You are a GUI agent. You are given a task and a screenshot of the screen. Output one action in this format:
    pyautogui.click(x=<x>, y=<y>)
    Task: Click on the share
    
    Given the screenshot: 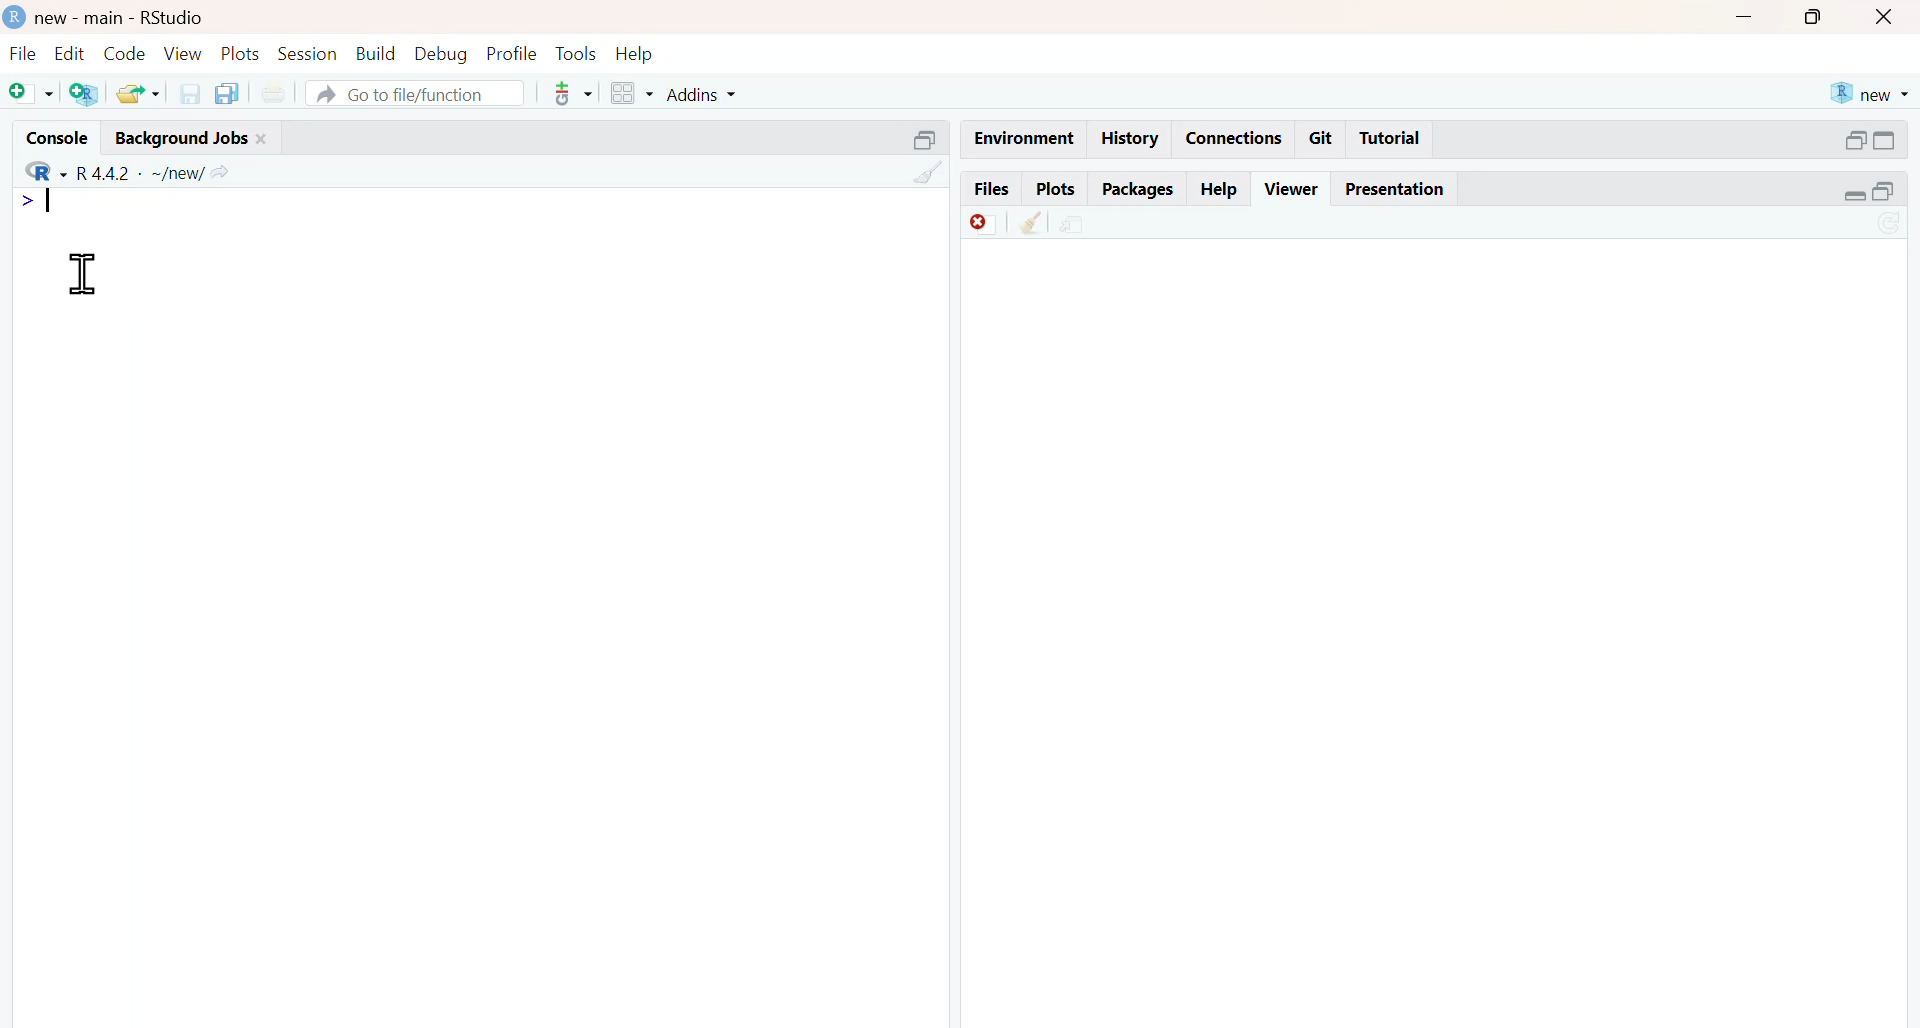 What is the action you would take?
    pyautogui.click(x=1073, y=225)
    